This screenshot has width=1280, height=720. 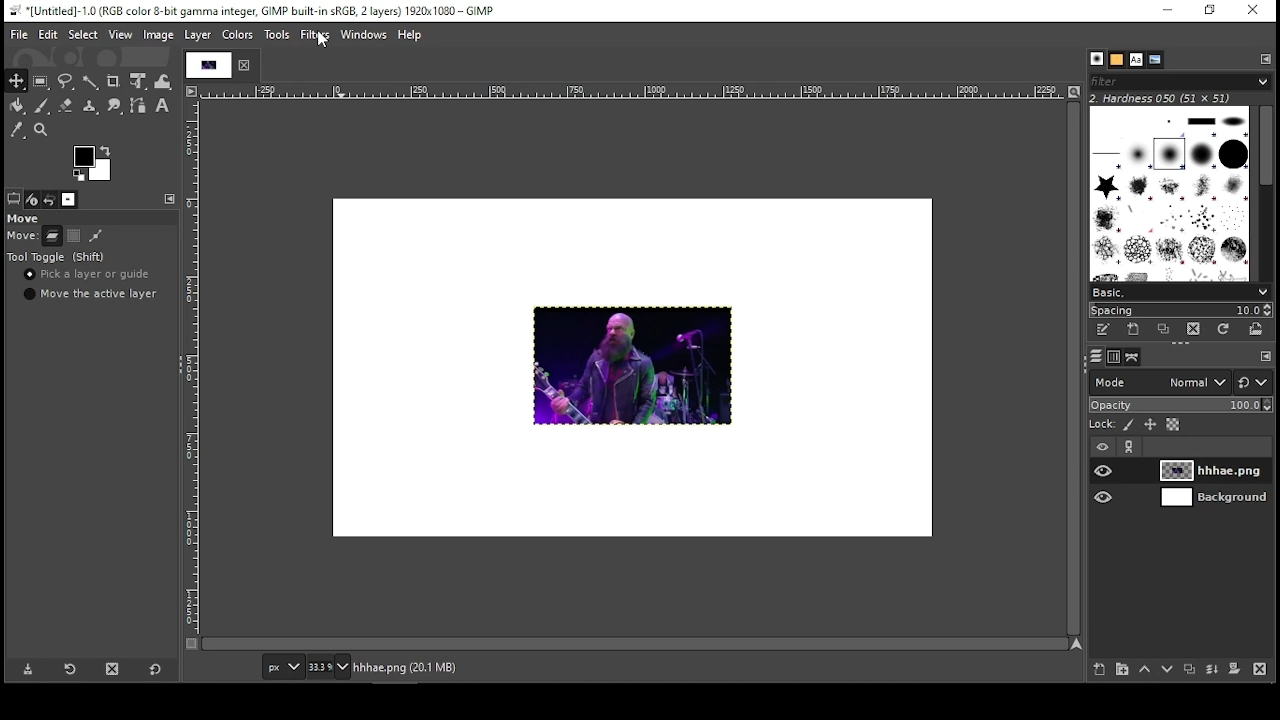 I want to click on fonts, so click(x=1135, y=59).